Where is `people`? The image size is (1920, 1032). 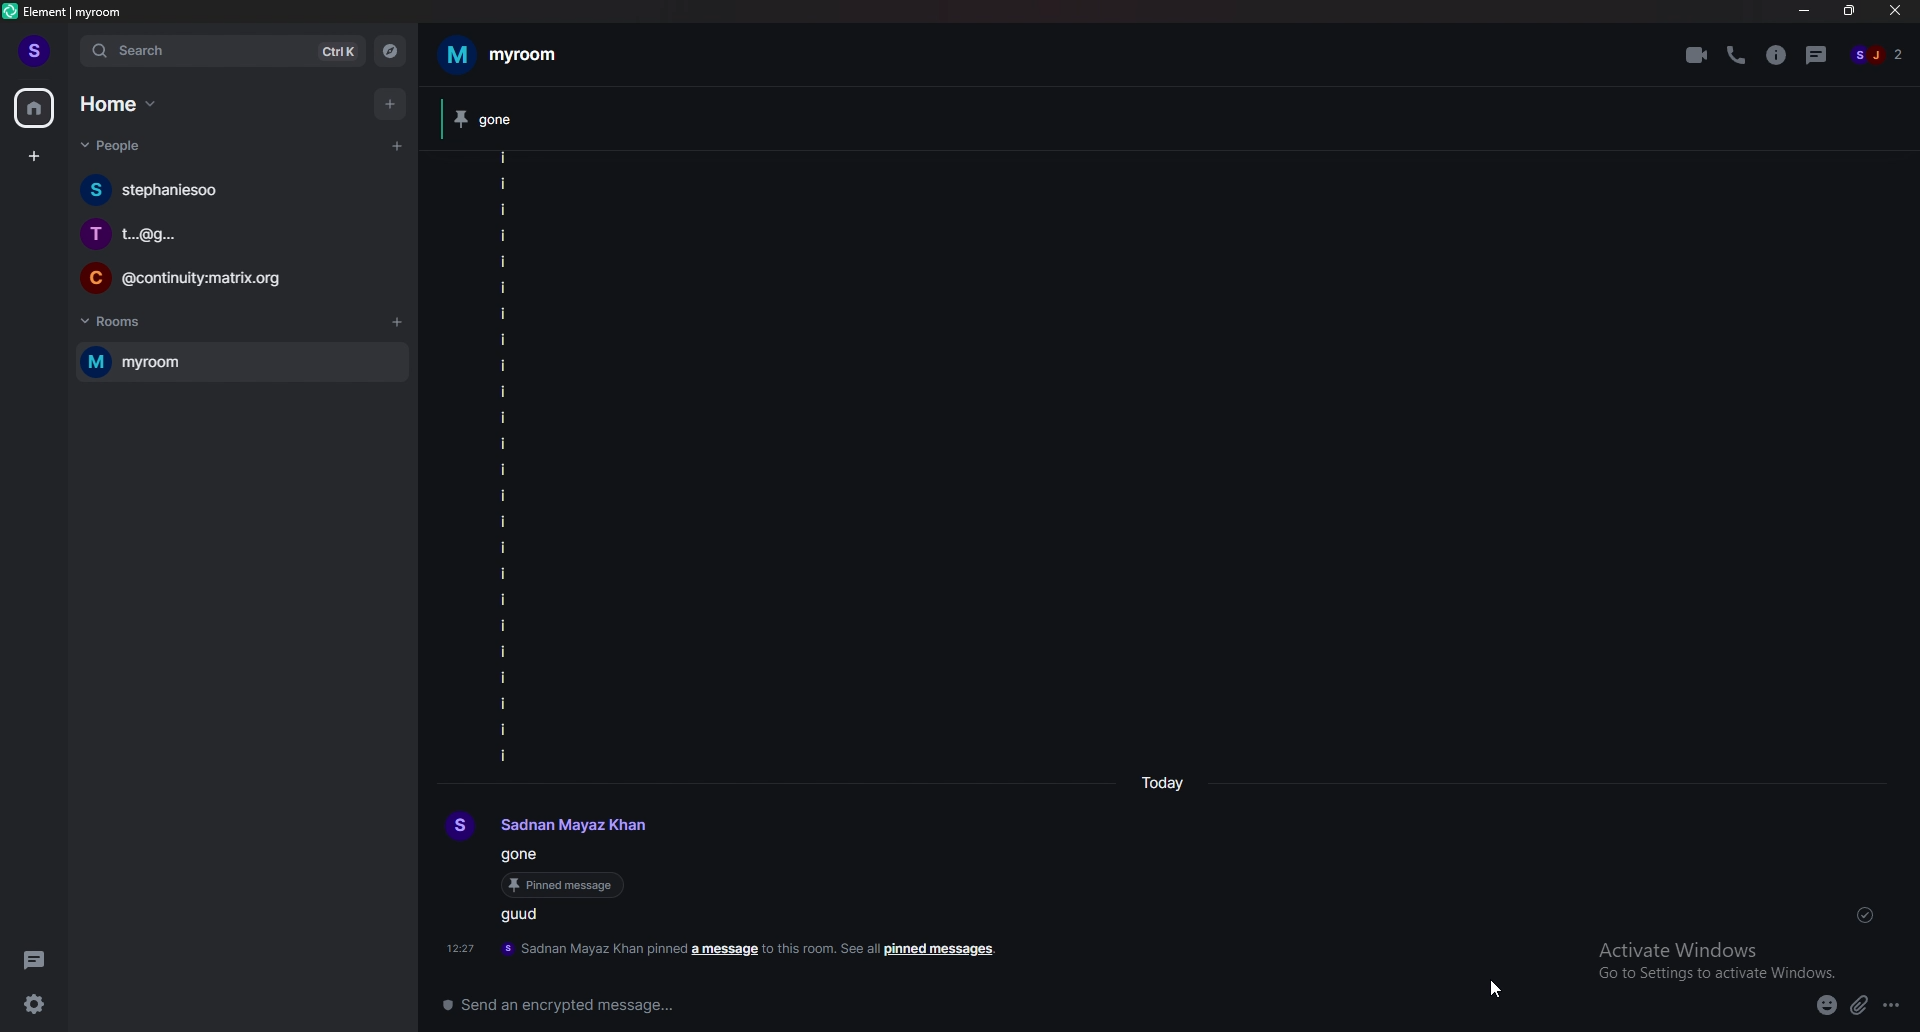 people is located at coordinates (123, 147).